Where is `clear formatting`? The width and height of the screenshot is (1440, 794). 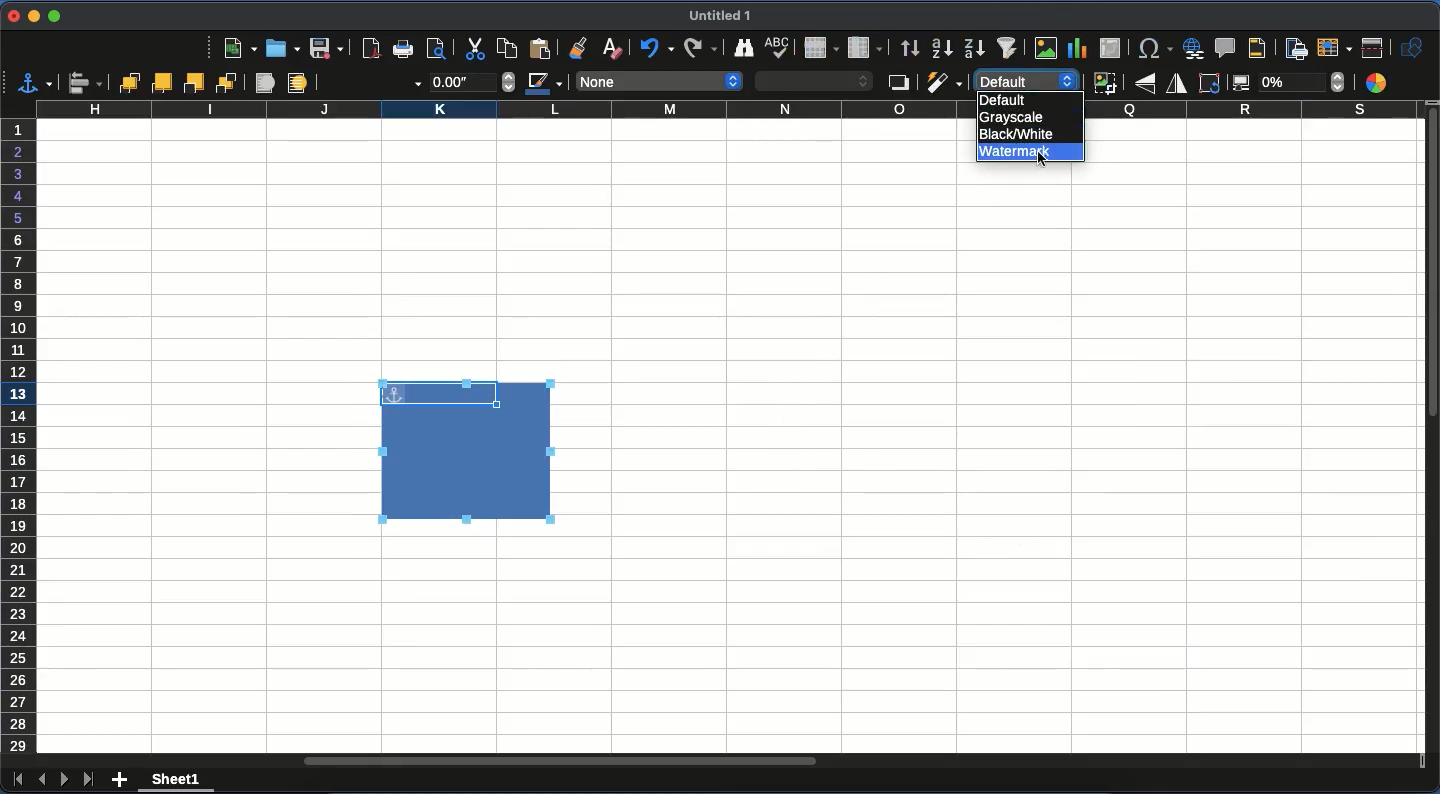
clear formatting is located at coordinates (619, 47).